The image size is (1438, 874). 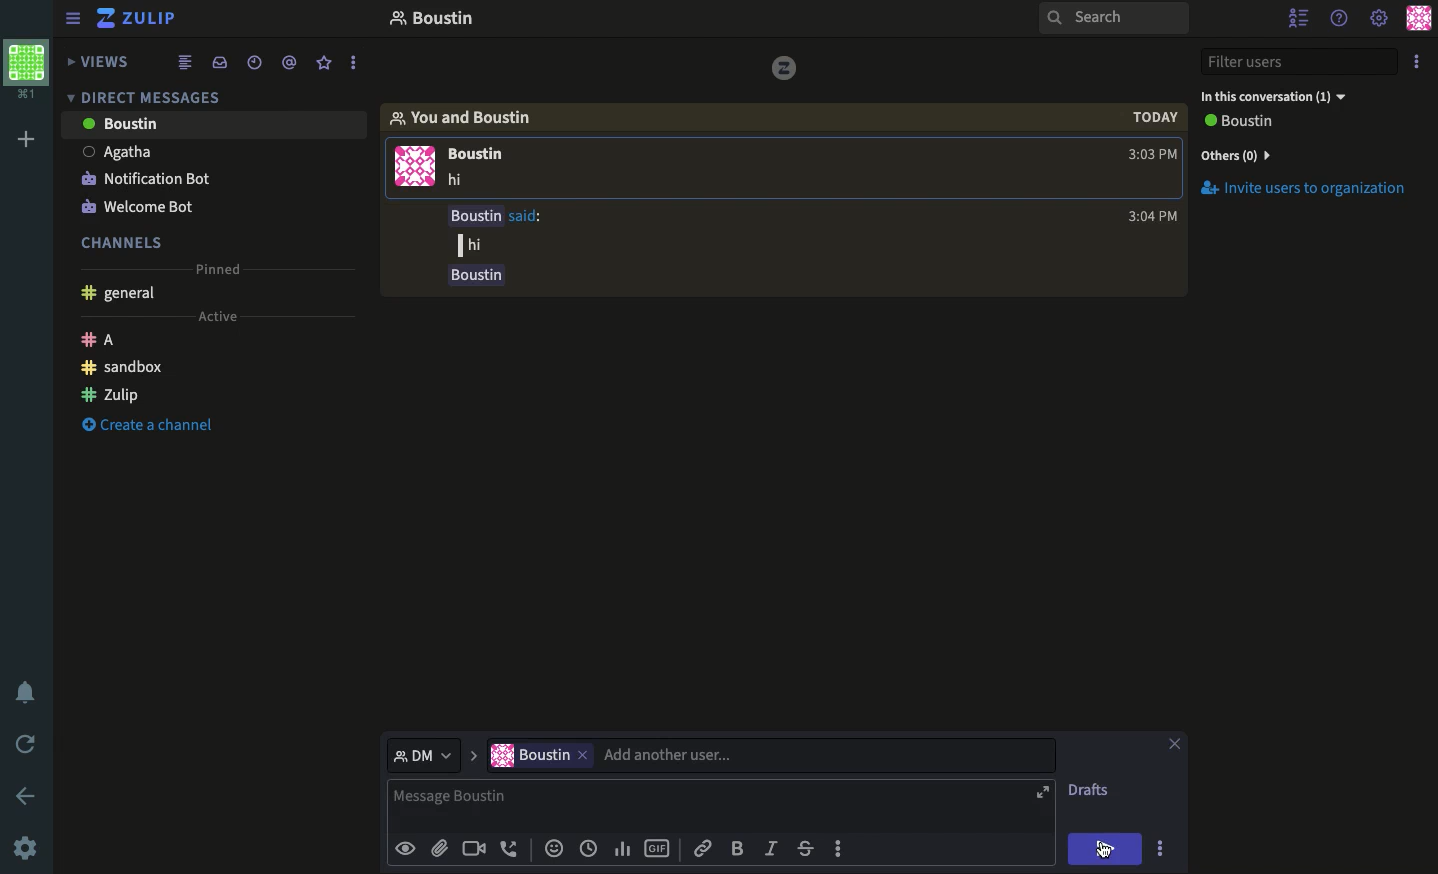 What do you see at coordinates (1112, 852) in the screenshot?
I see `Mouse Cursor` at bounding box center [1112, 852].